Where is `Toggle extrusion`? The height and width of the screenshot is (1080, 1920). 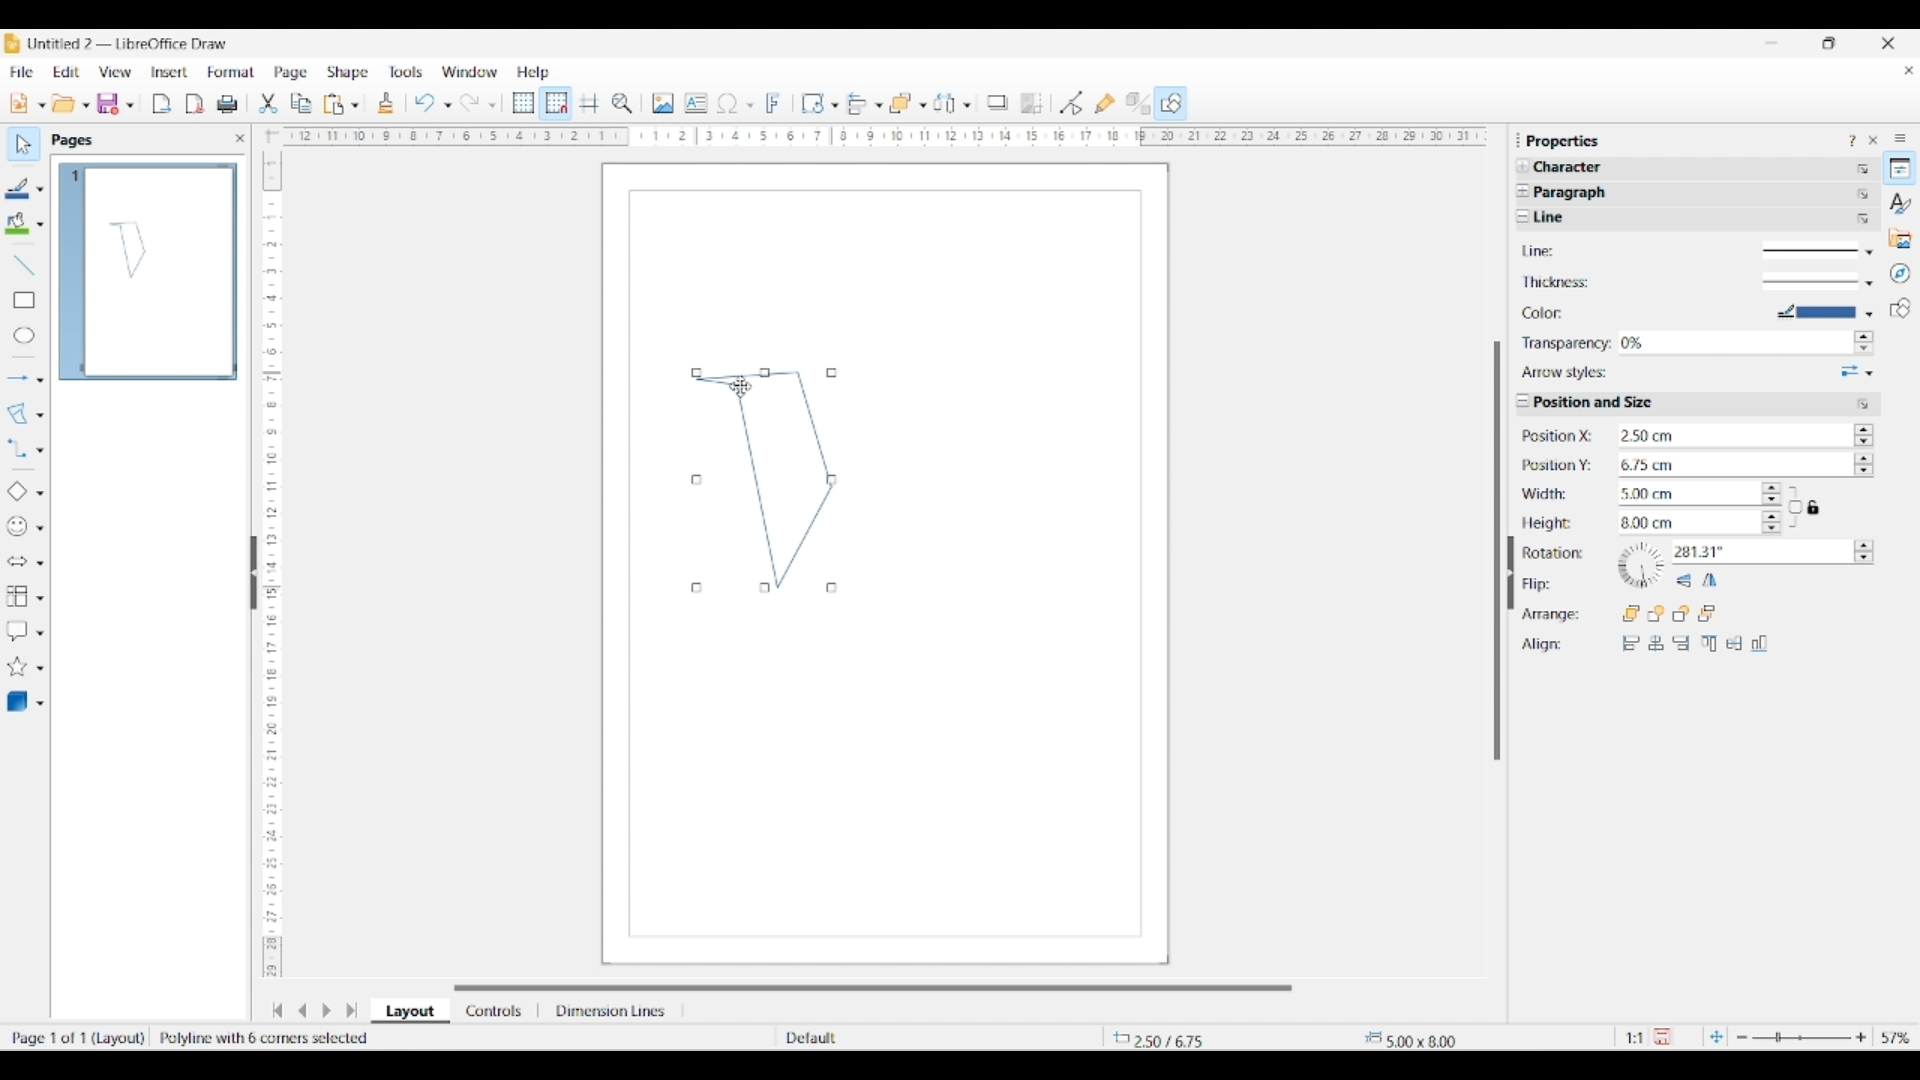
Toggle extrusion is located at coordinates (1138, 104).